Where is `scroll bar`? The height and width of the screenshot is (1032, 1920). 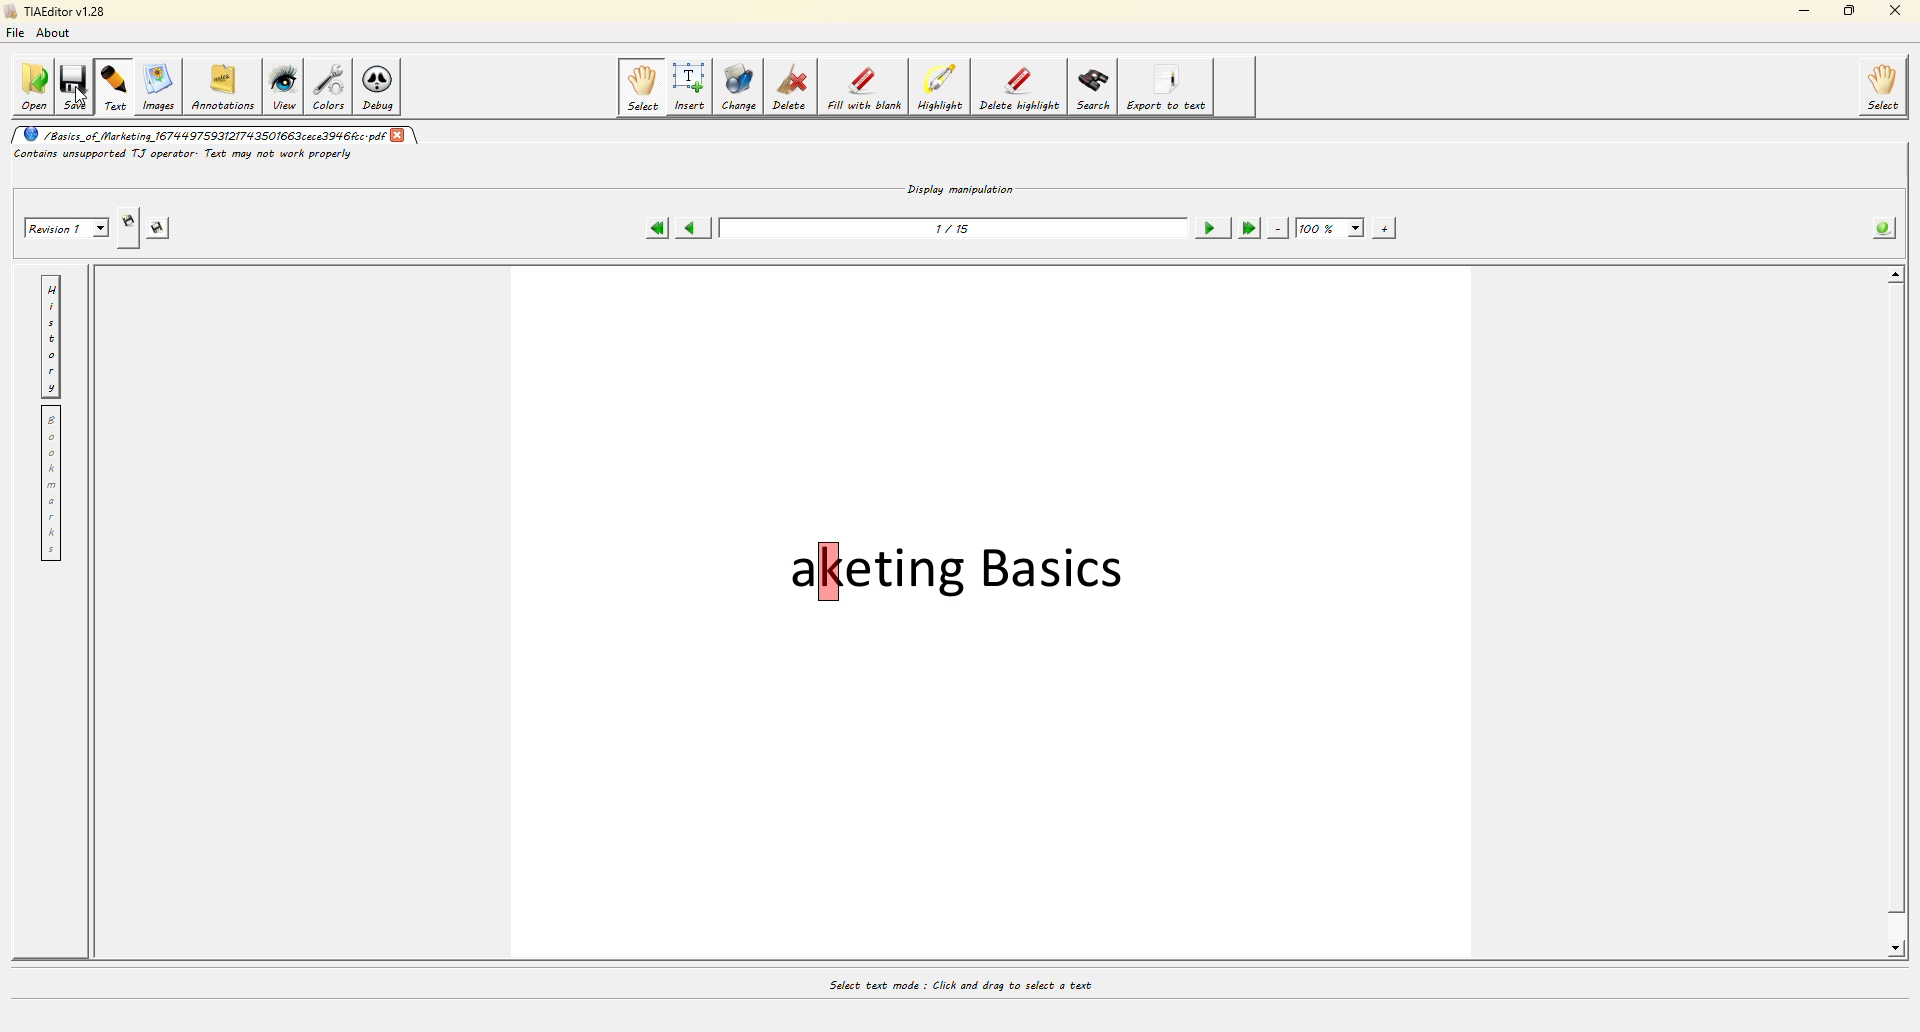
scroll bar is located at coordinates (1894, 613).